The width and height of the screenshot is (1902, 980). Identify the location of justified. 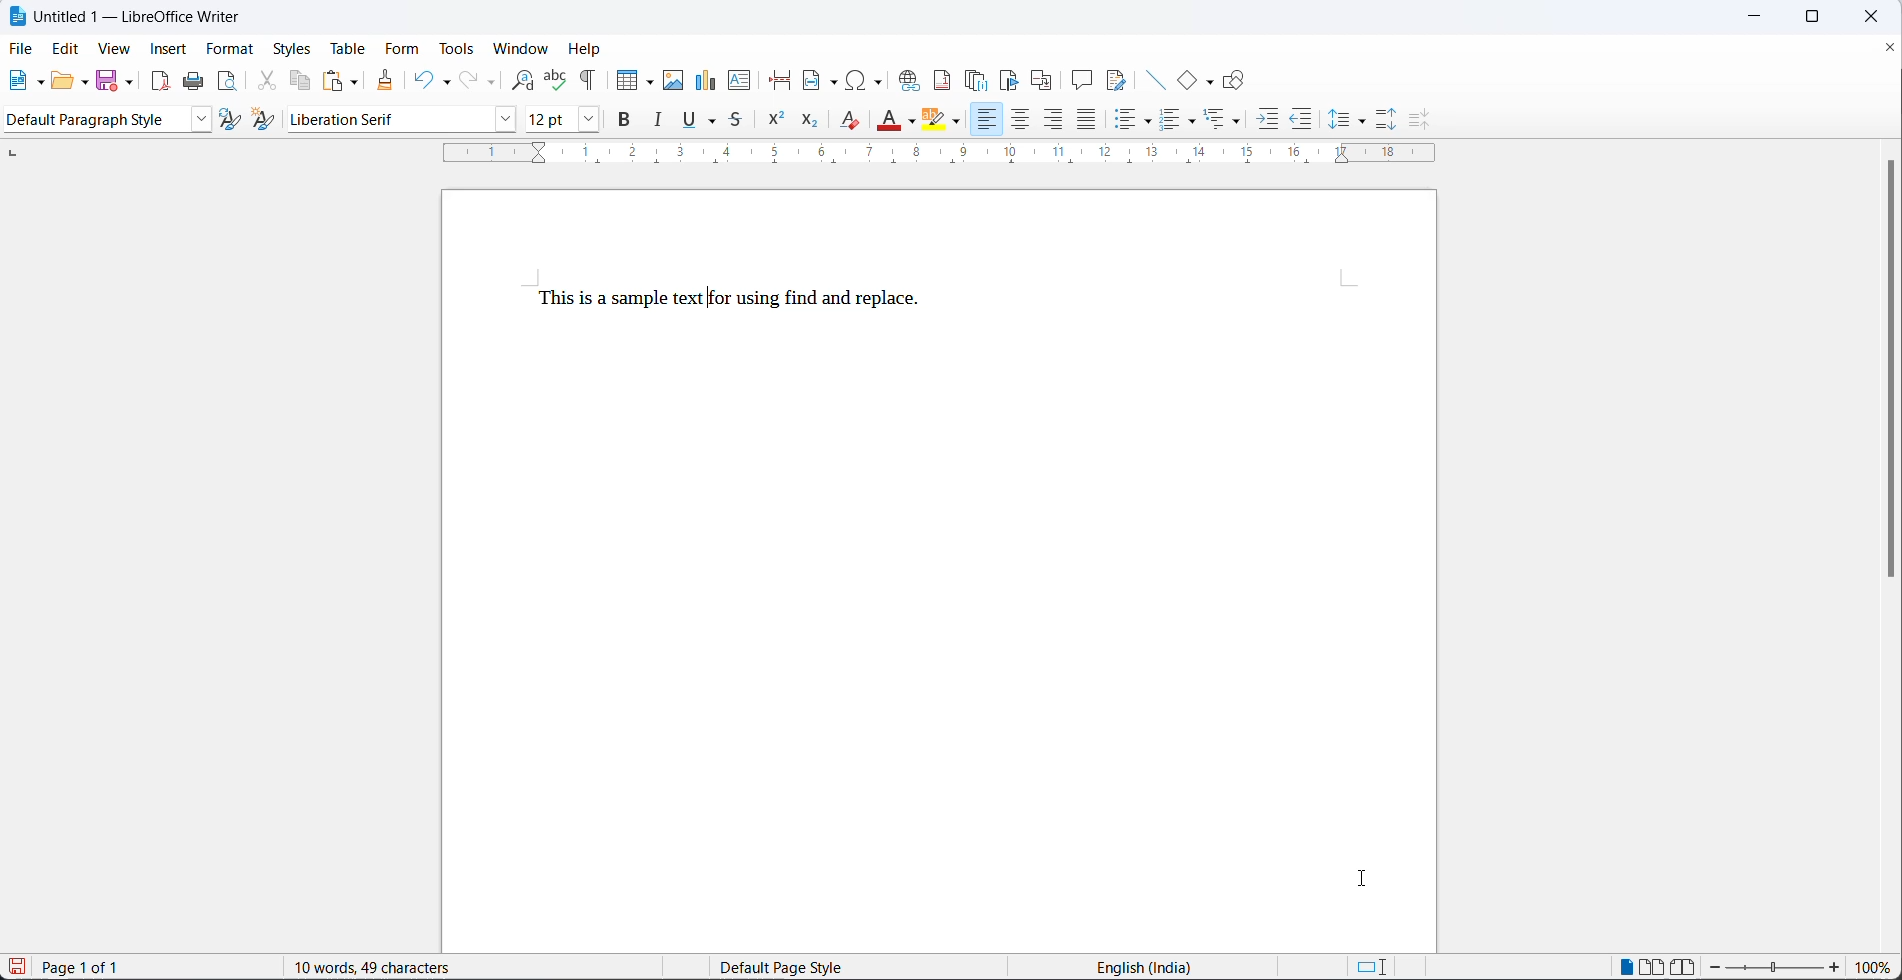
(1087, 121).